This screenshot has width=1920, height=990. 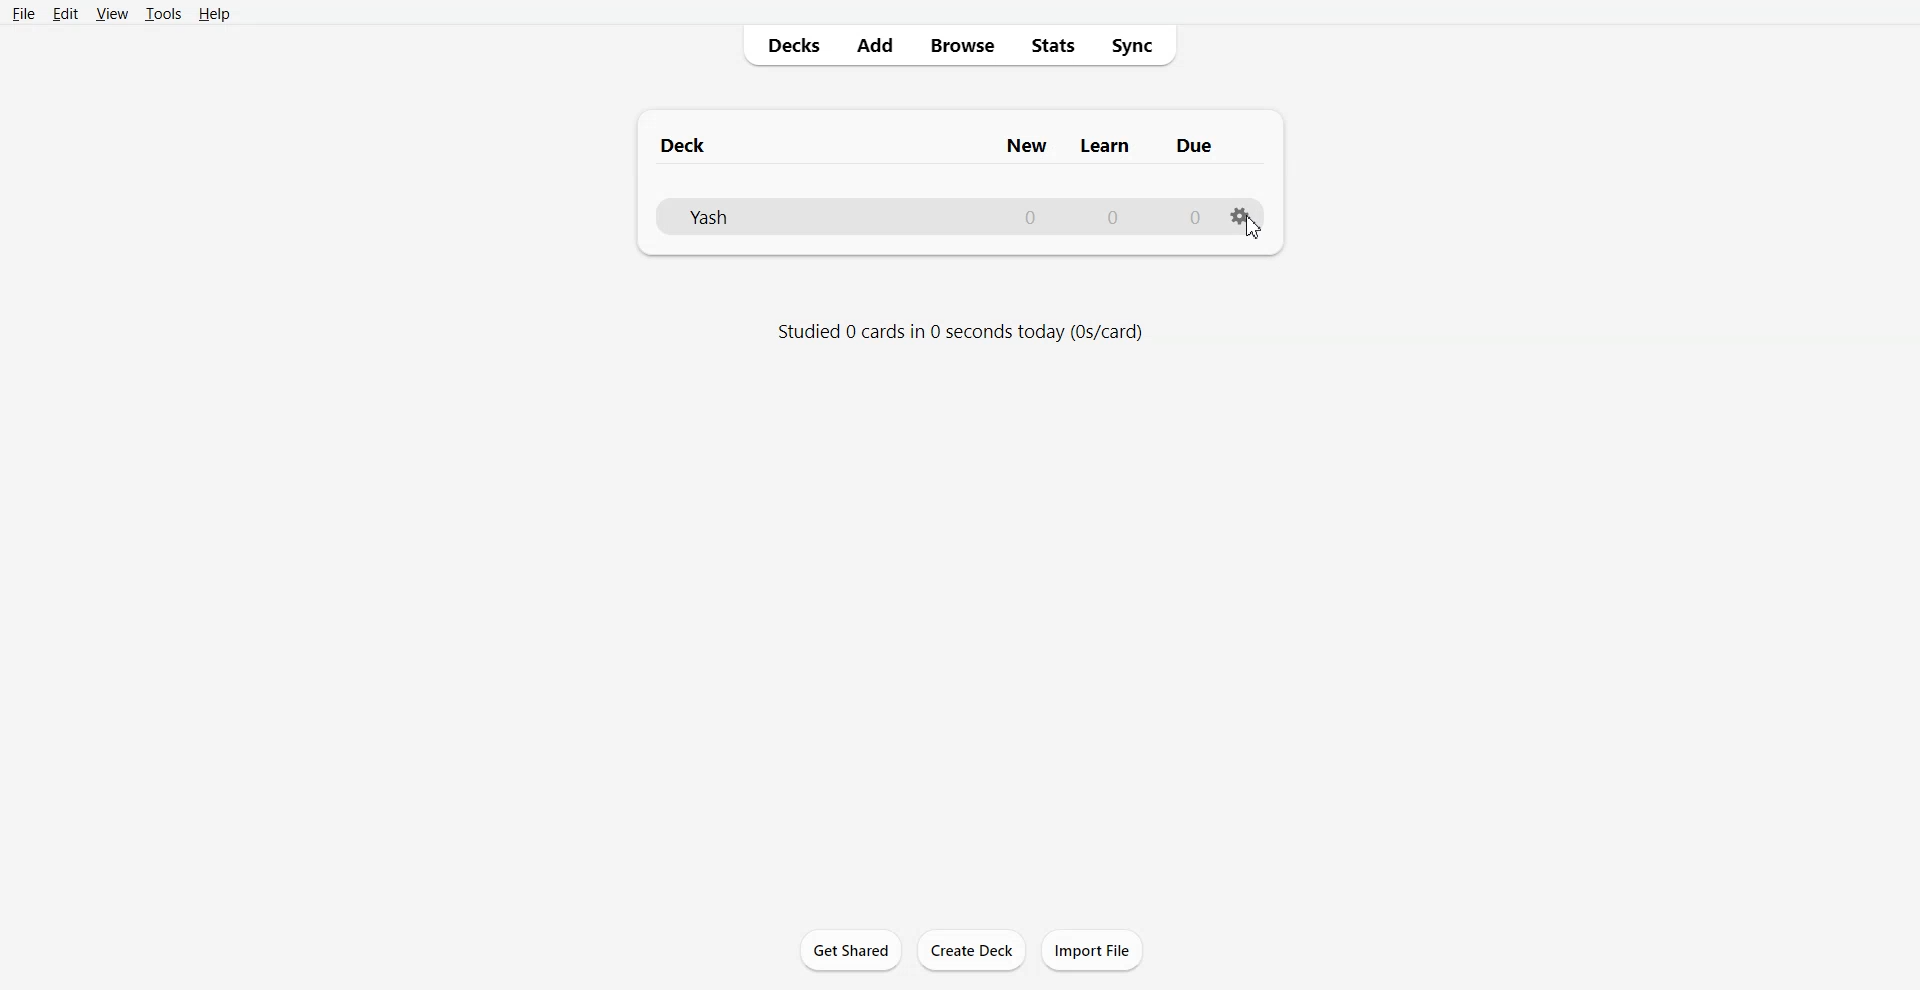 I want to click on Decks, so click(x=787, y=45).